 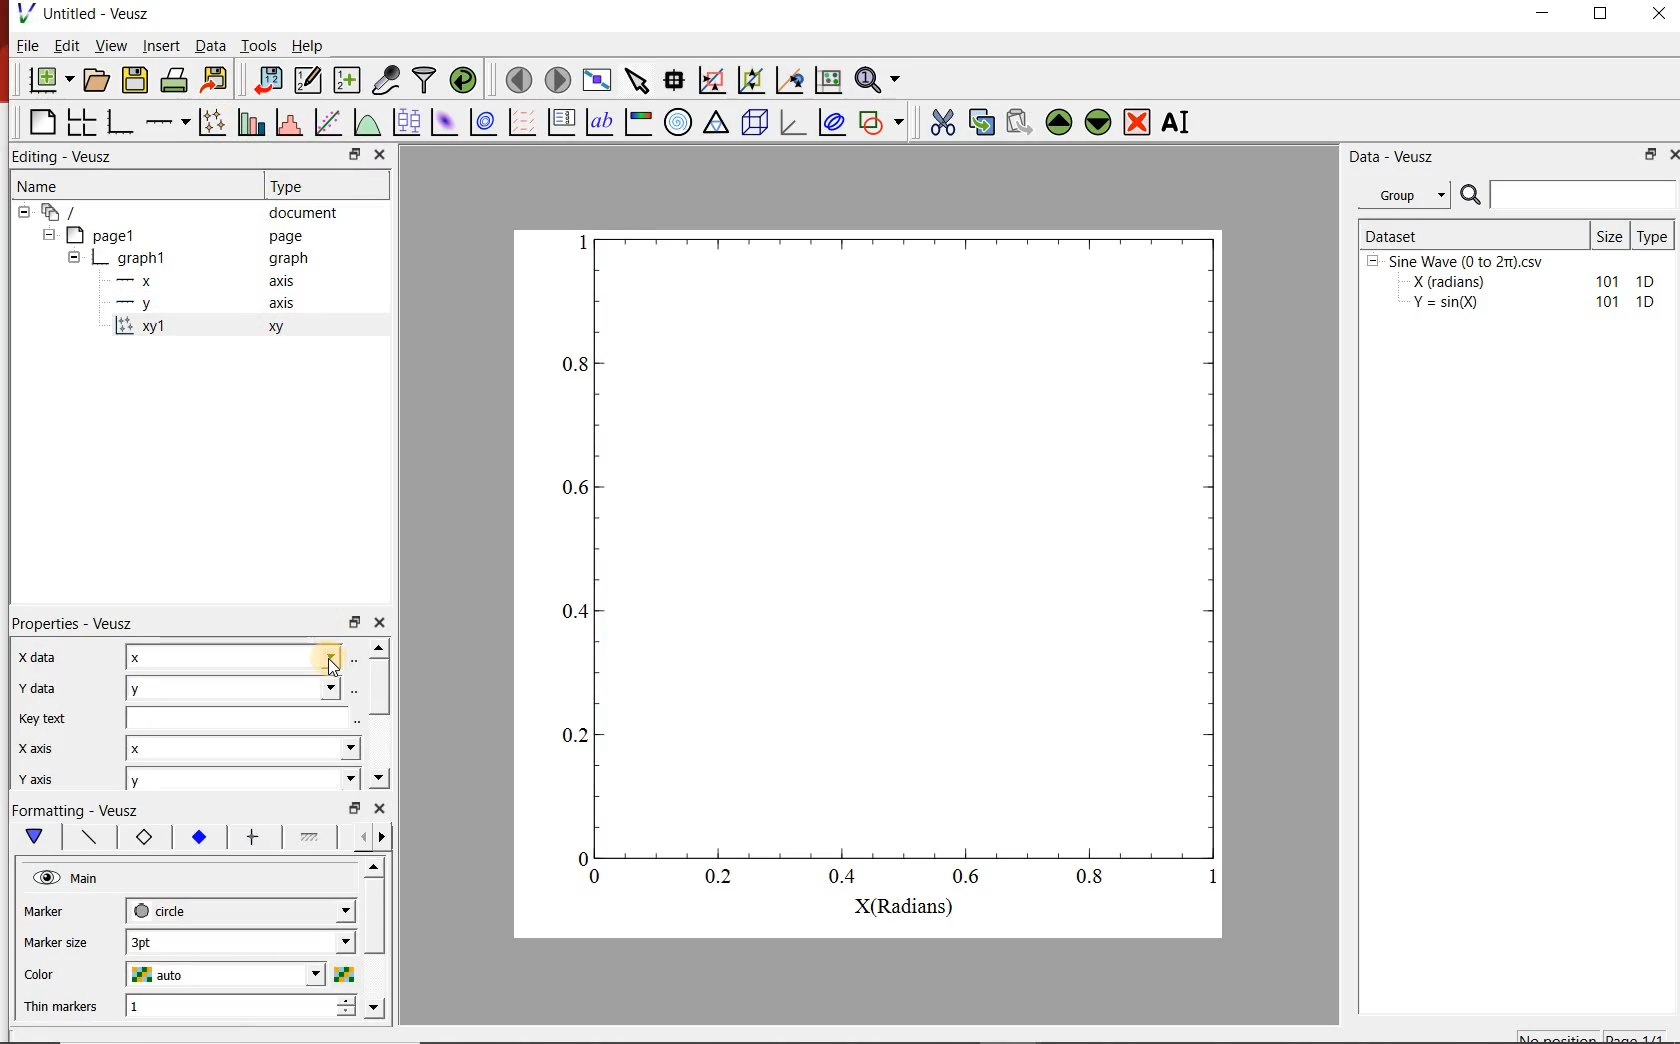 I want to click on copy, so click(x=981, y=120).